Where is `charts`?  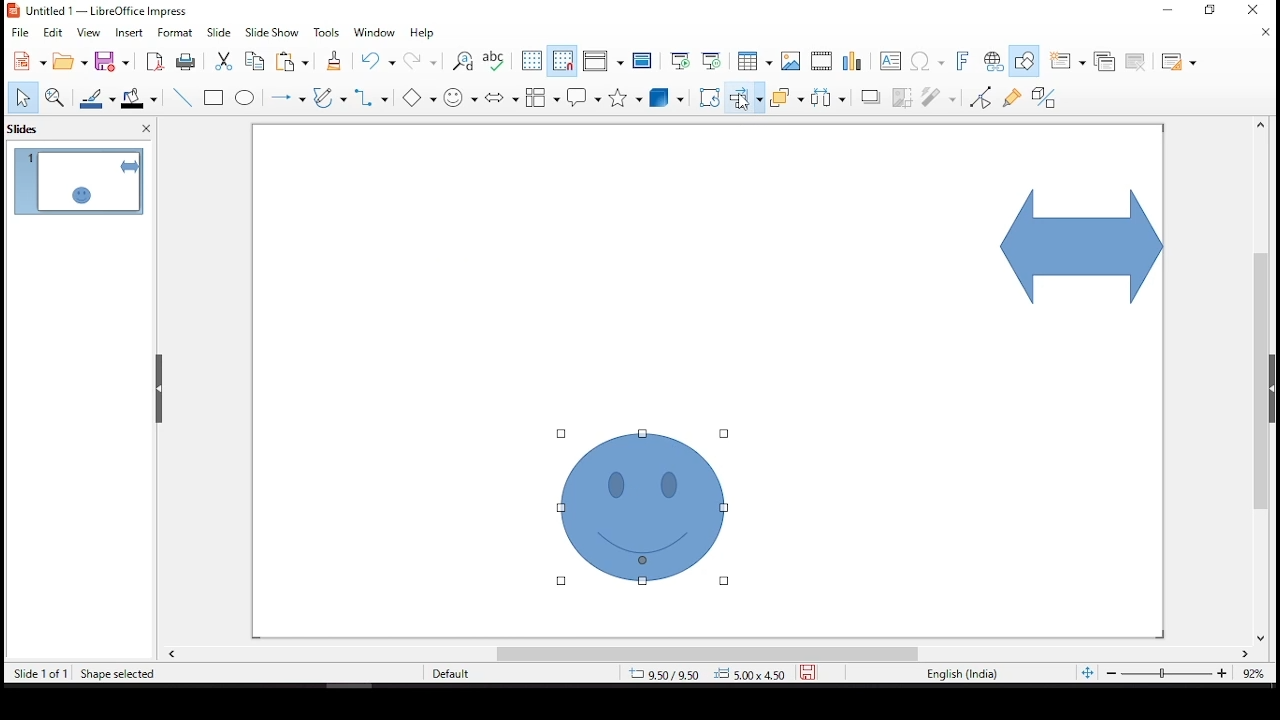 charts is located at coordinates (855, 62).